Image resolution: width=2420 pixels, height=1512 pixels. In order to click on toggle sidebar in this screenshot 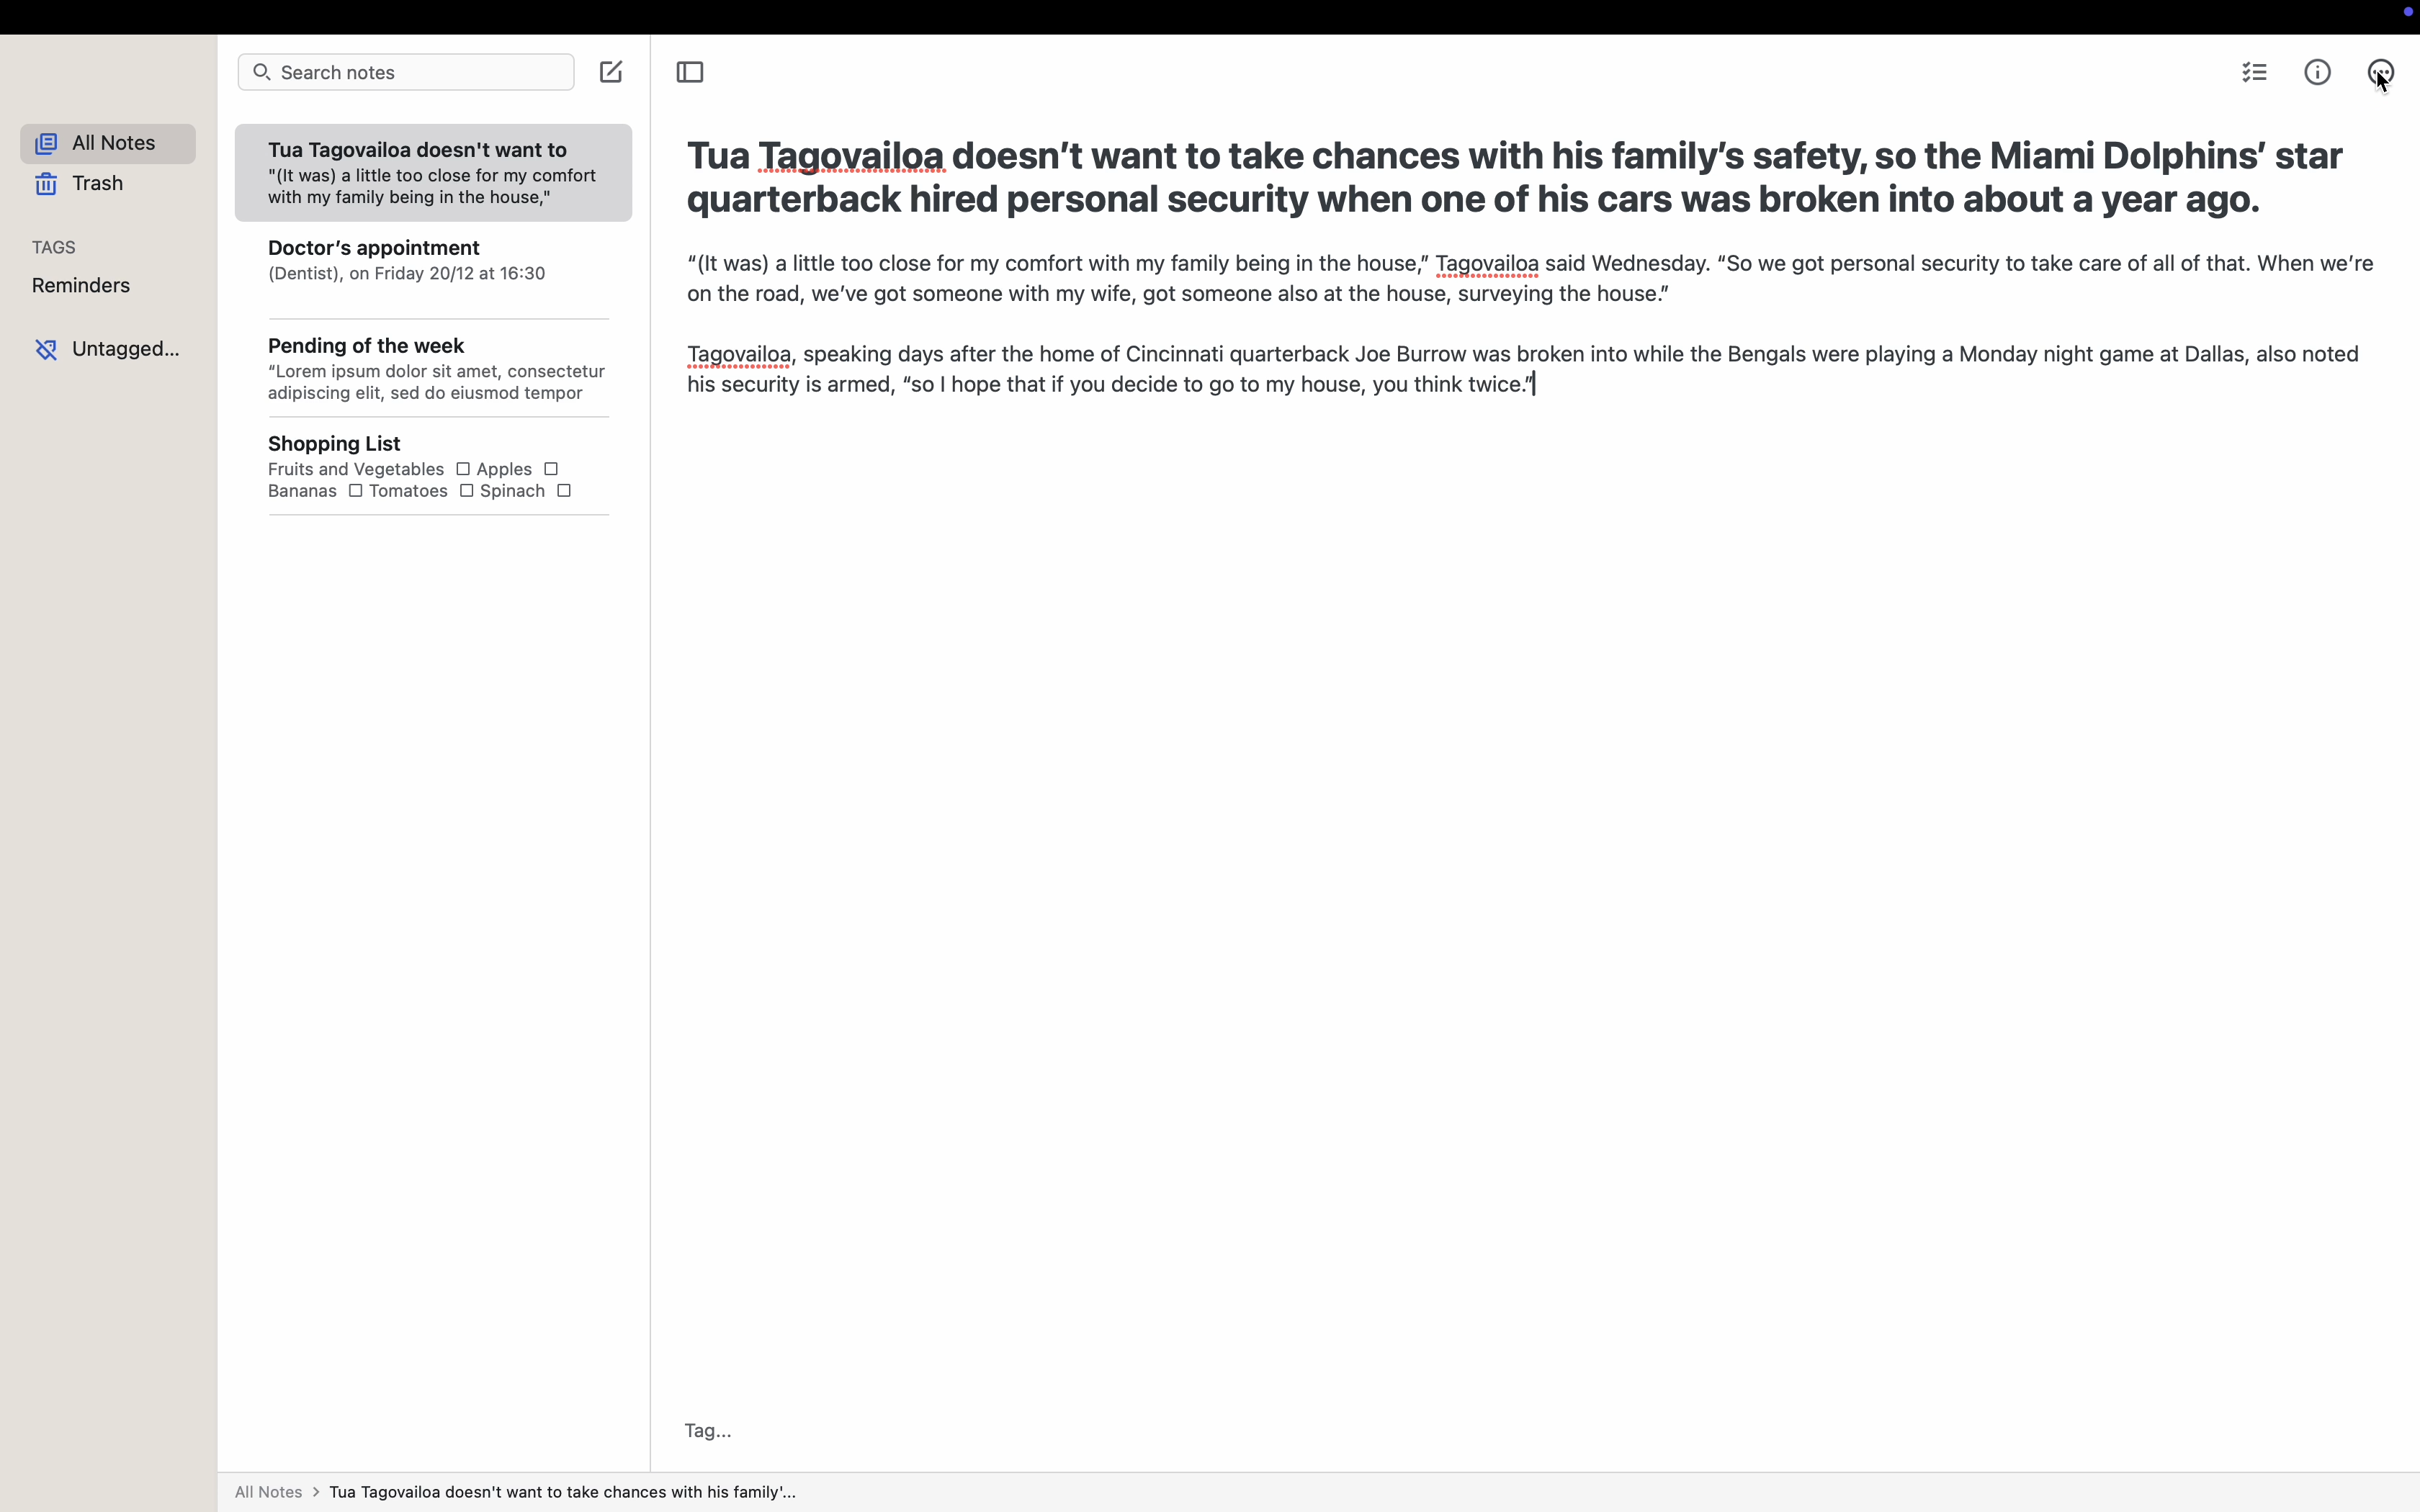, I will do `click(688, 75)`.